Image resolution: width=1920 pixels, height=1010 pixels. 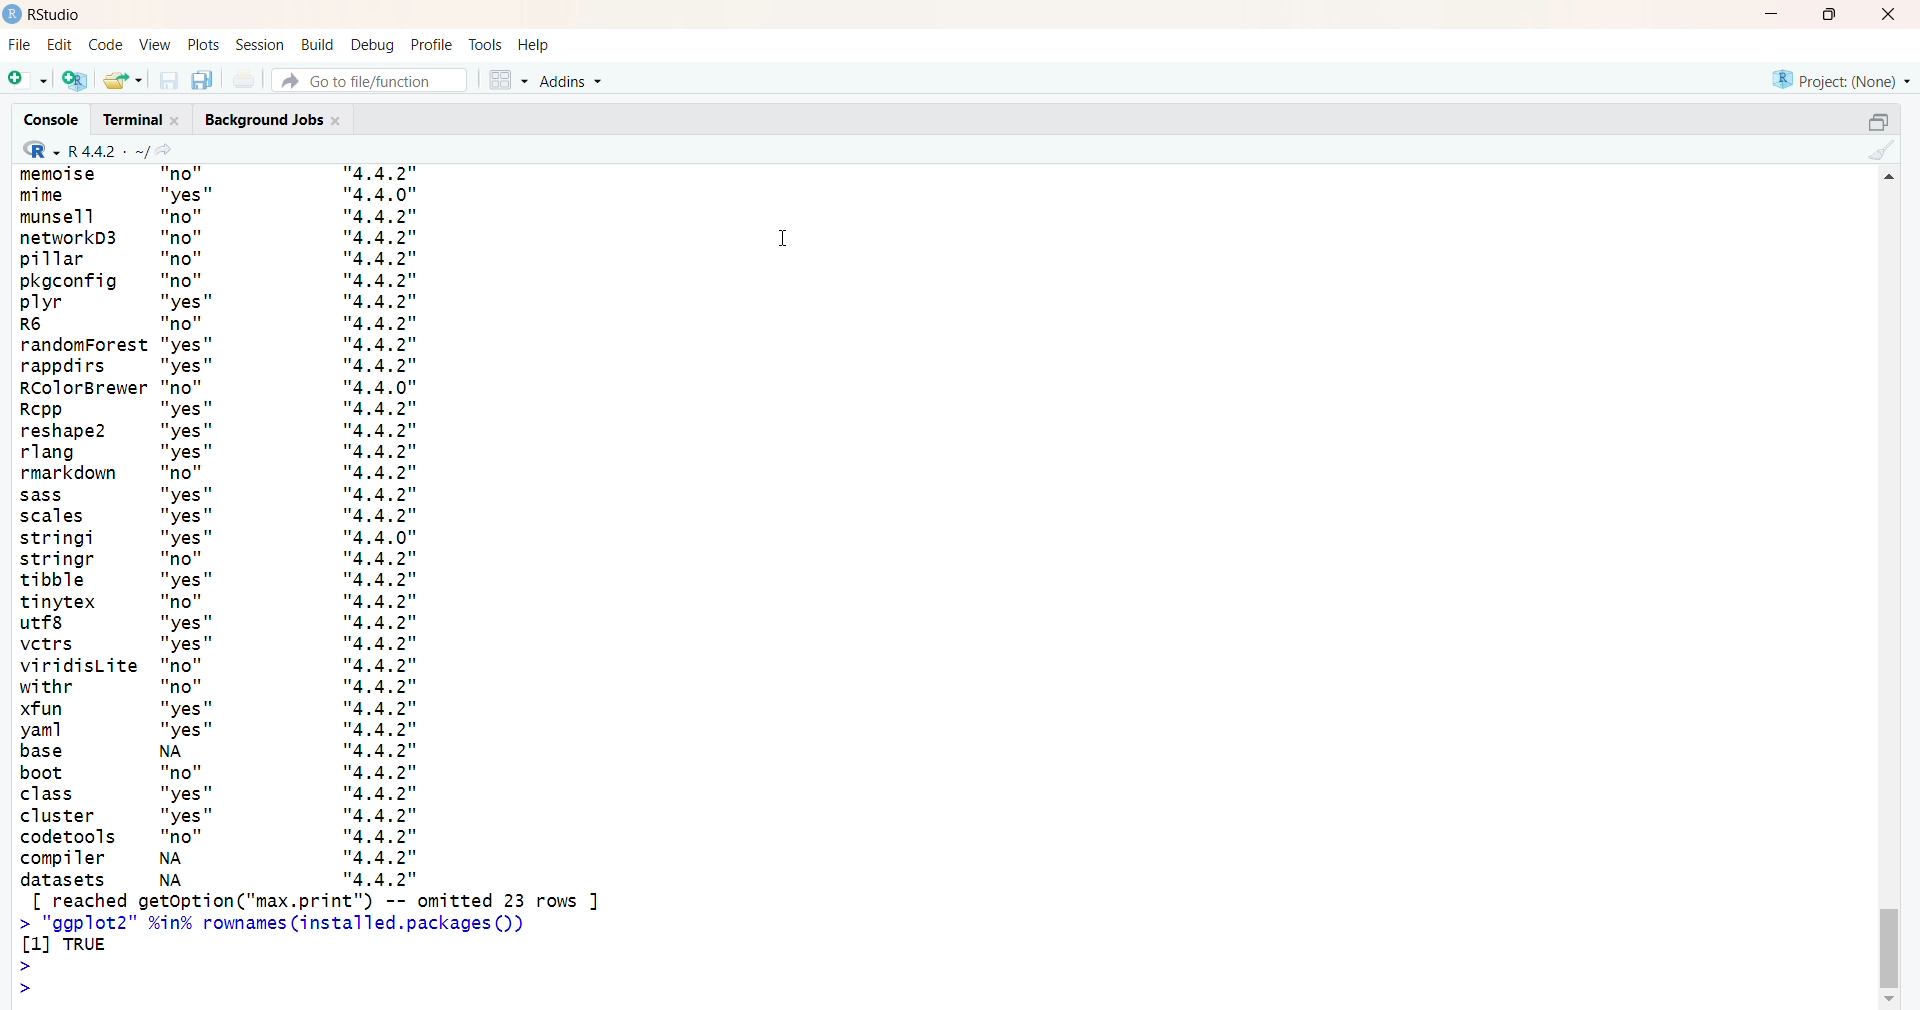 What do you see at coordinates (433, 45) in the screenshot?
I see `profile` at bounding box center [433, 45].